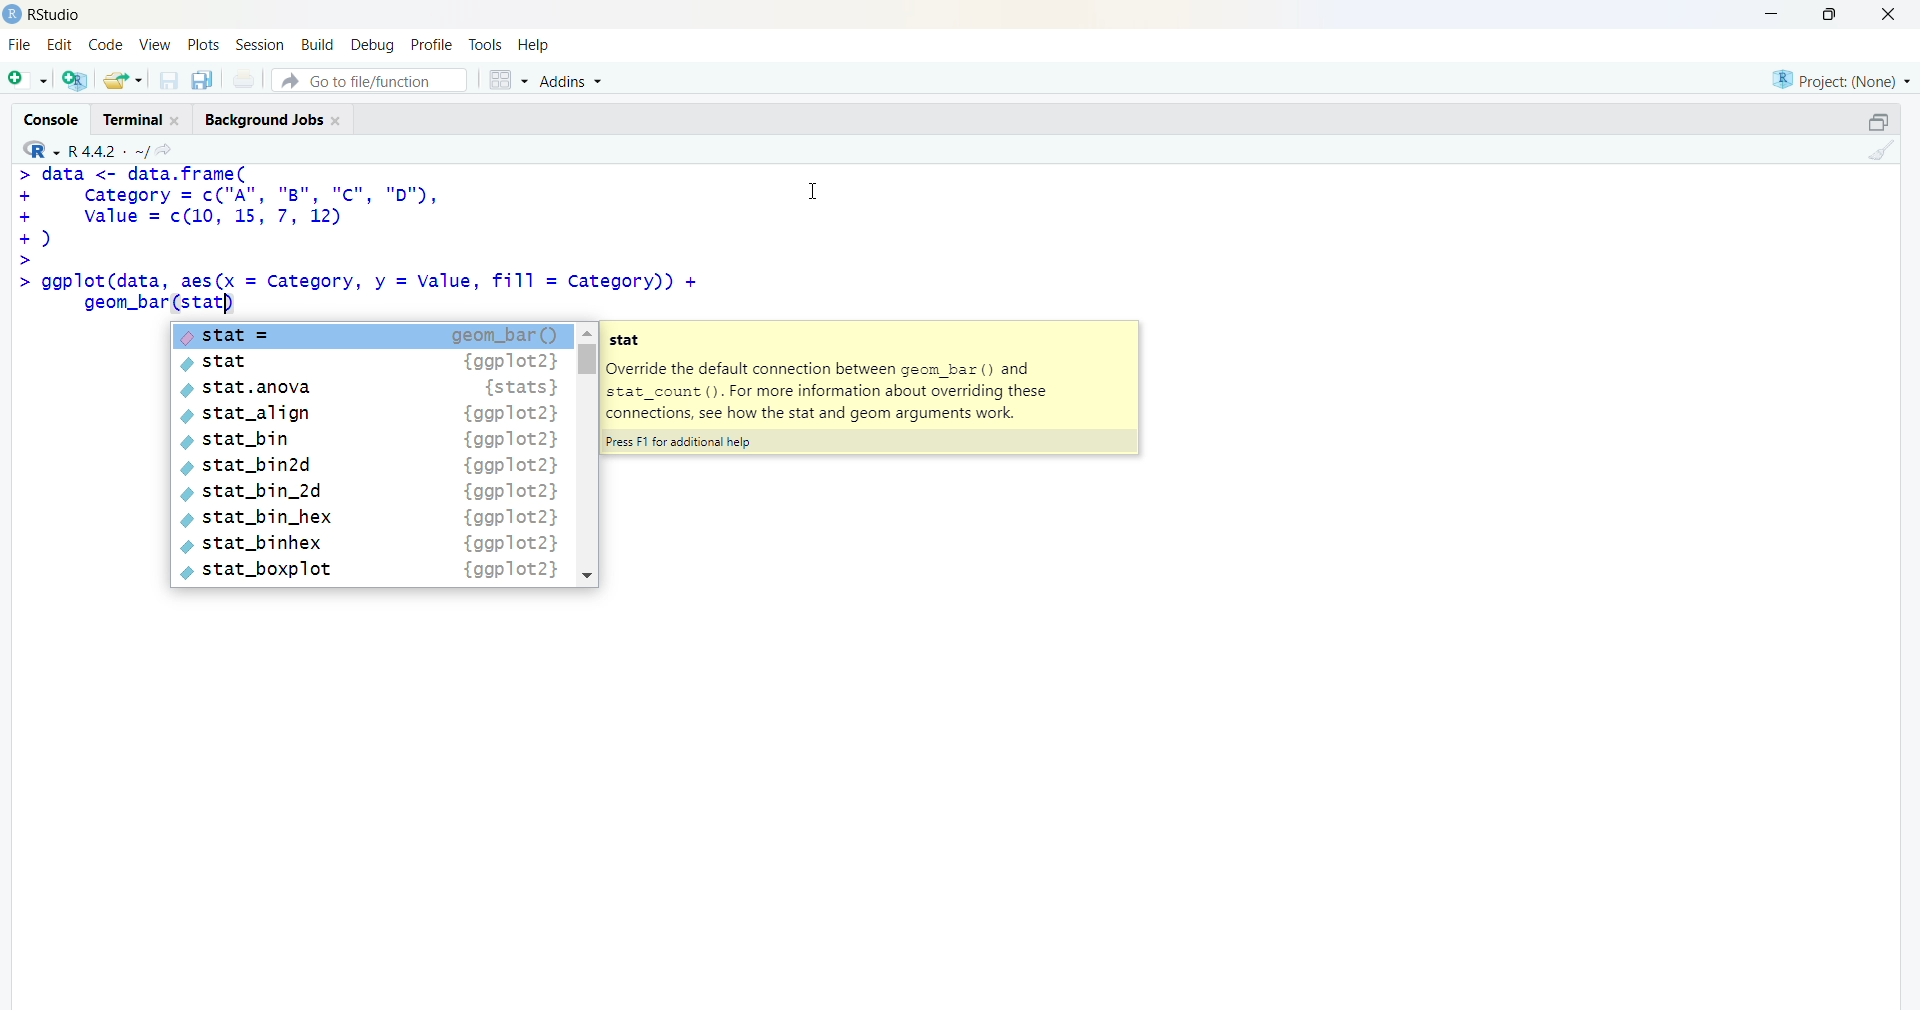 The width and height of the screenshot is (1920, 1010). Describe the element at coordinates (814, 188) in the screenshot. I see `Cursor` at that location.